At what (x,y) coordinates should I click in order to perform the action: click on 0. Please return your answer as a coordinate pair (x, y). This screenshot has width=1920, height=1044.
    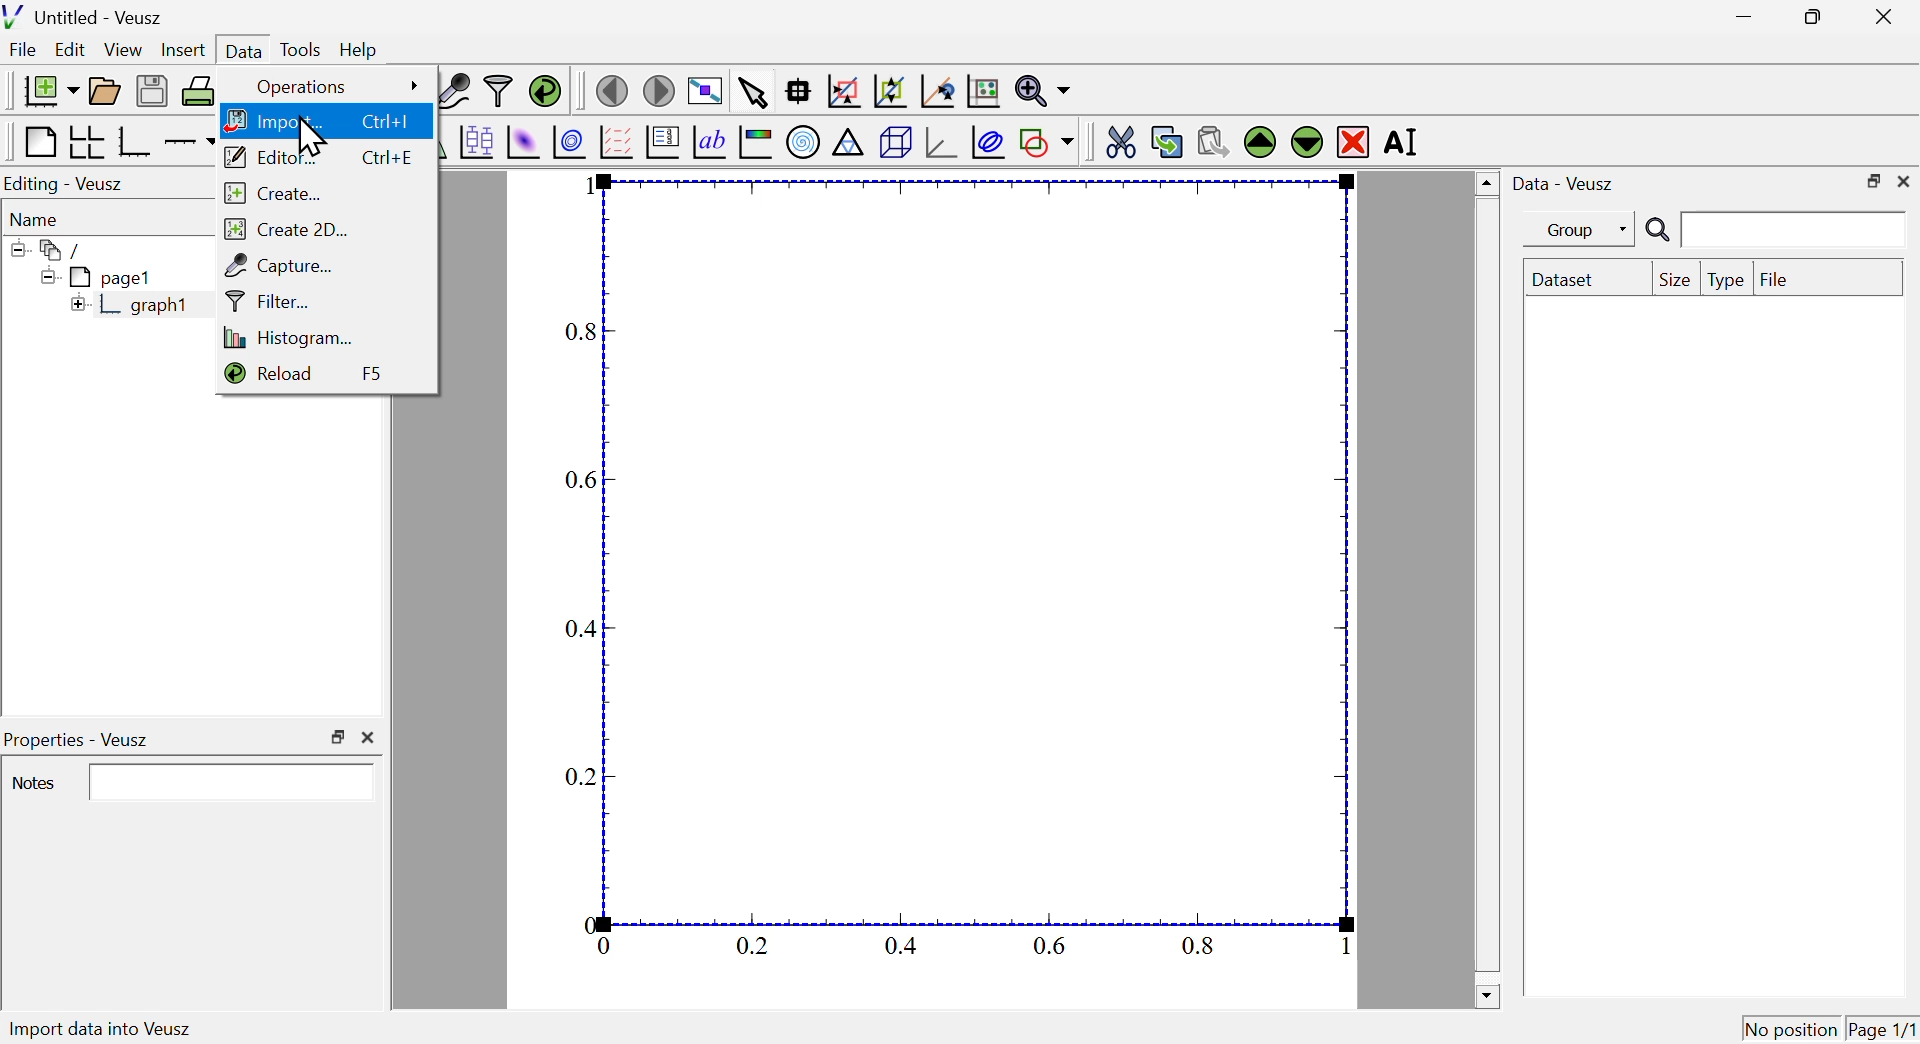
    Looking at the image, I should click on (587, 922).